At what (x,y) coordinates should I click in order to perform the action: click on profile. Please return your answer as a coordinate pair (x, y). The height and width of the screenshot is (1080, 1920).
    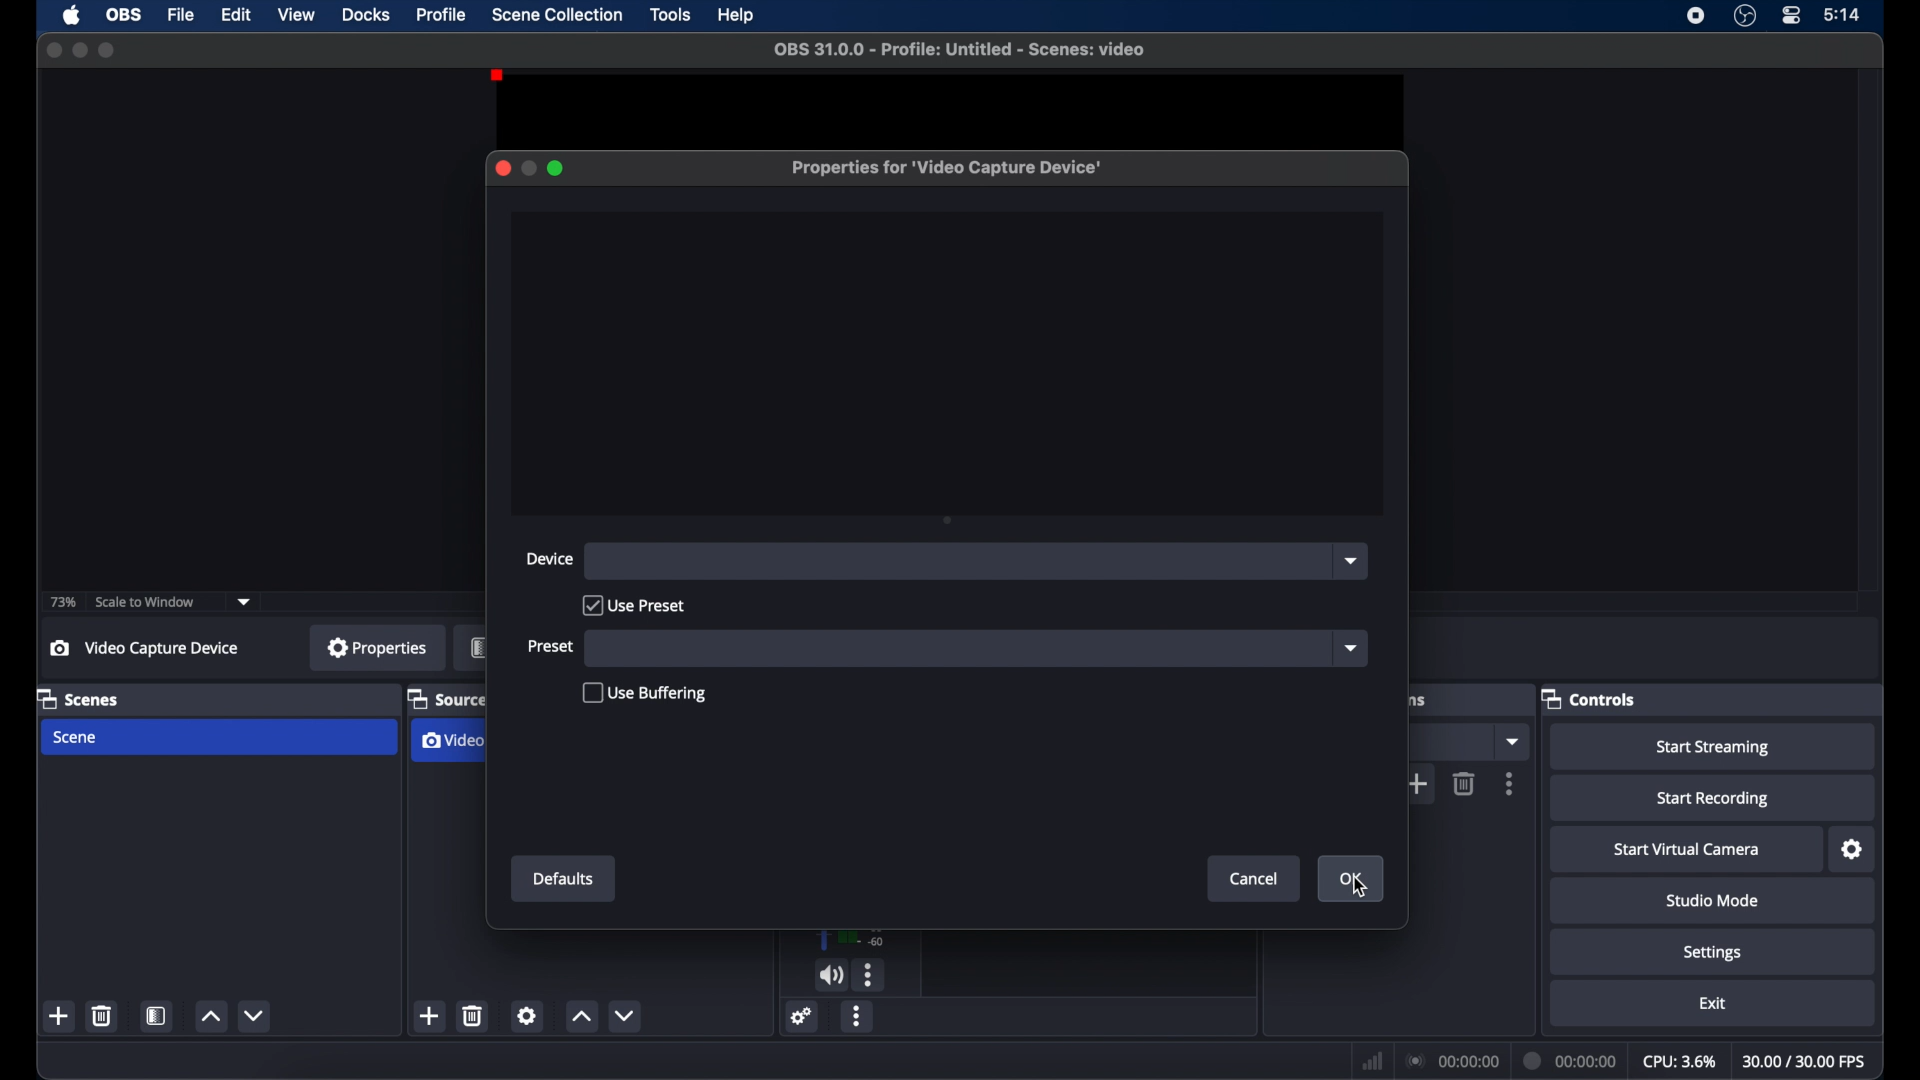
    Looking at the image, I should click on (443, 15).